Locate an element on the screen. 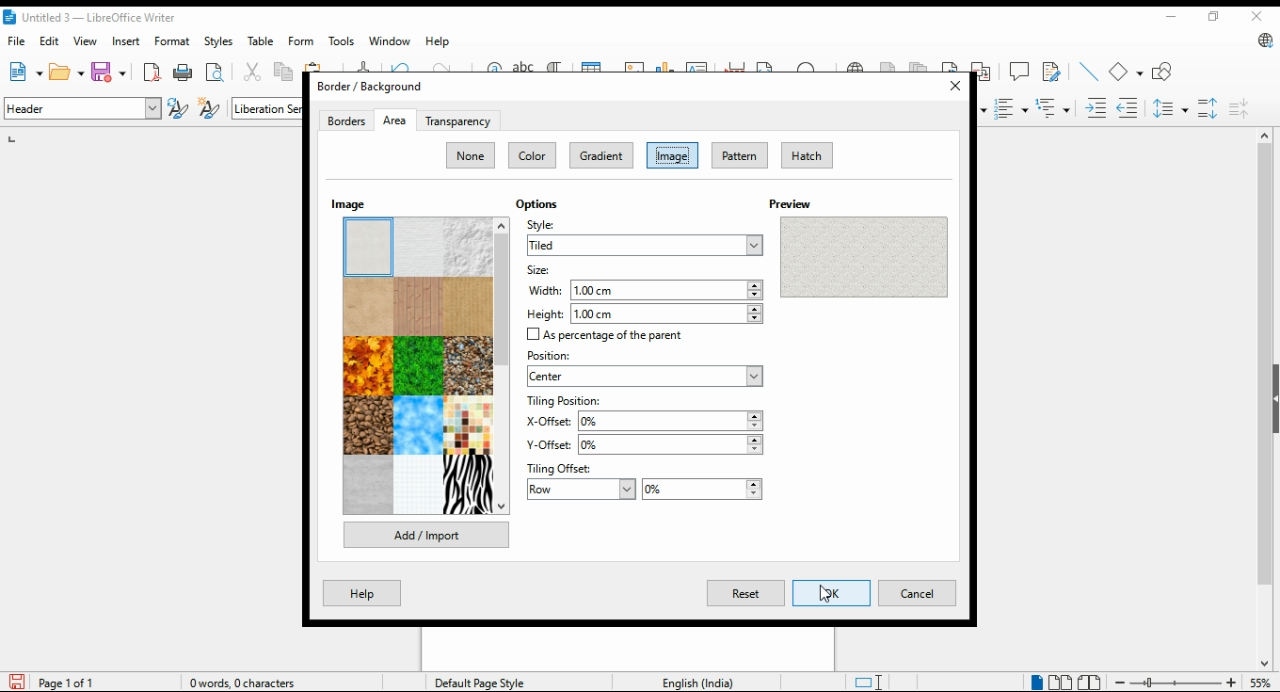 The width and height of the screenshot is (1280, 692). ave is located at coordinates (111, 71).